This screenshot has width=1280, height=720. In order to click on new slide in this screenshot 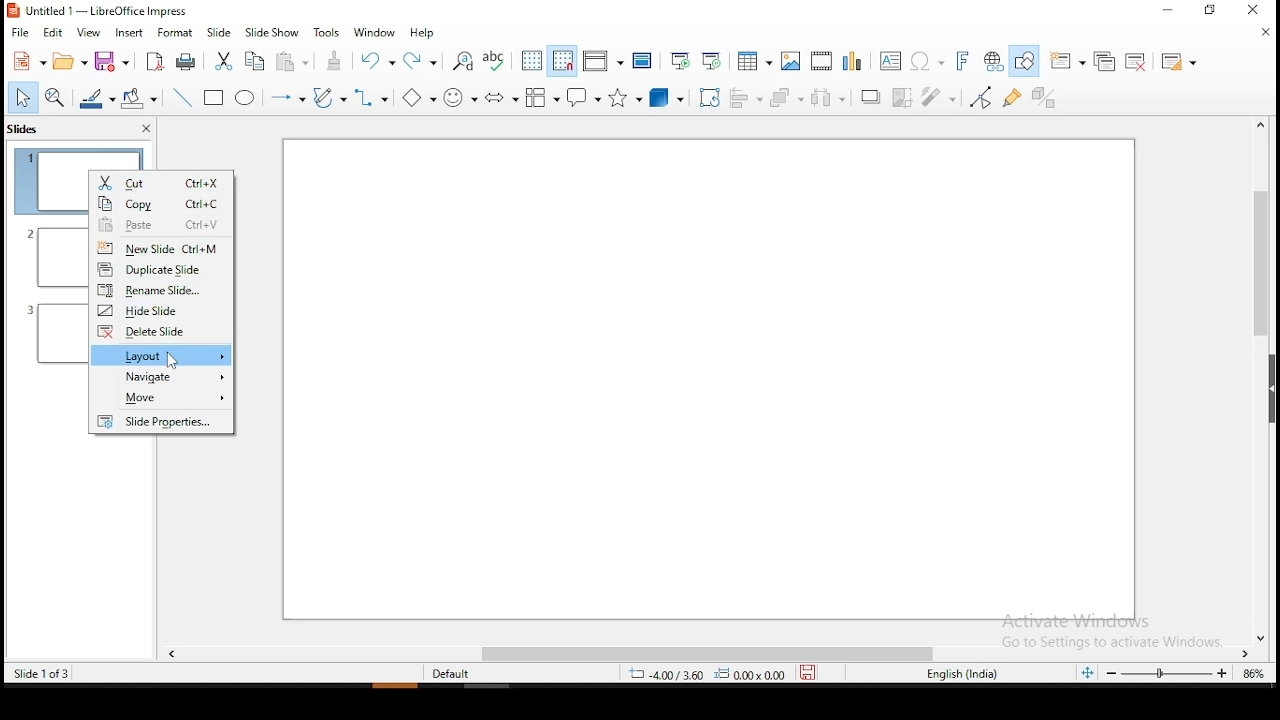, I will do `click(162, 248)`.